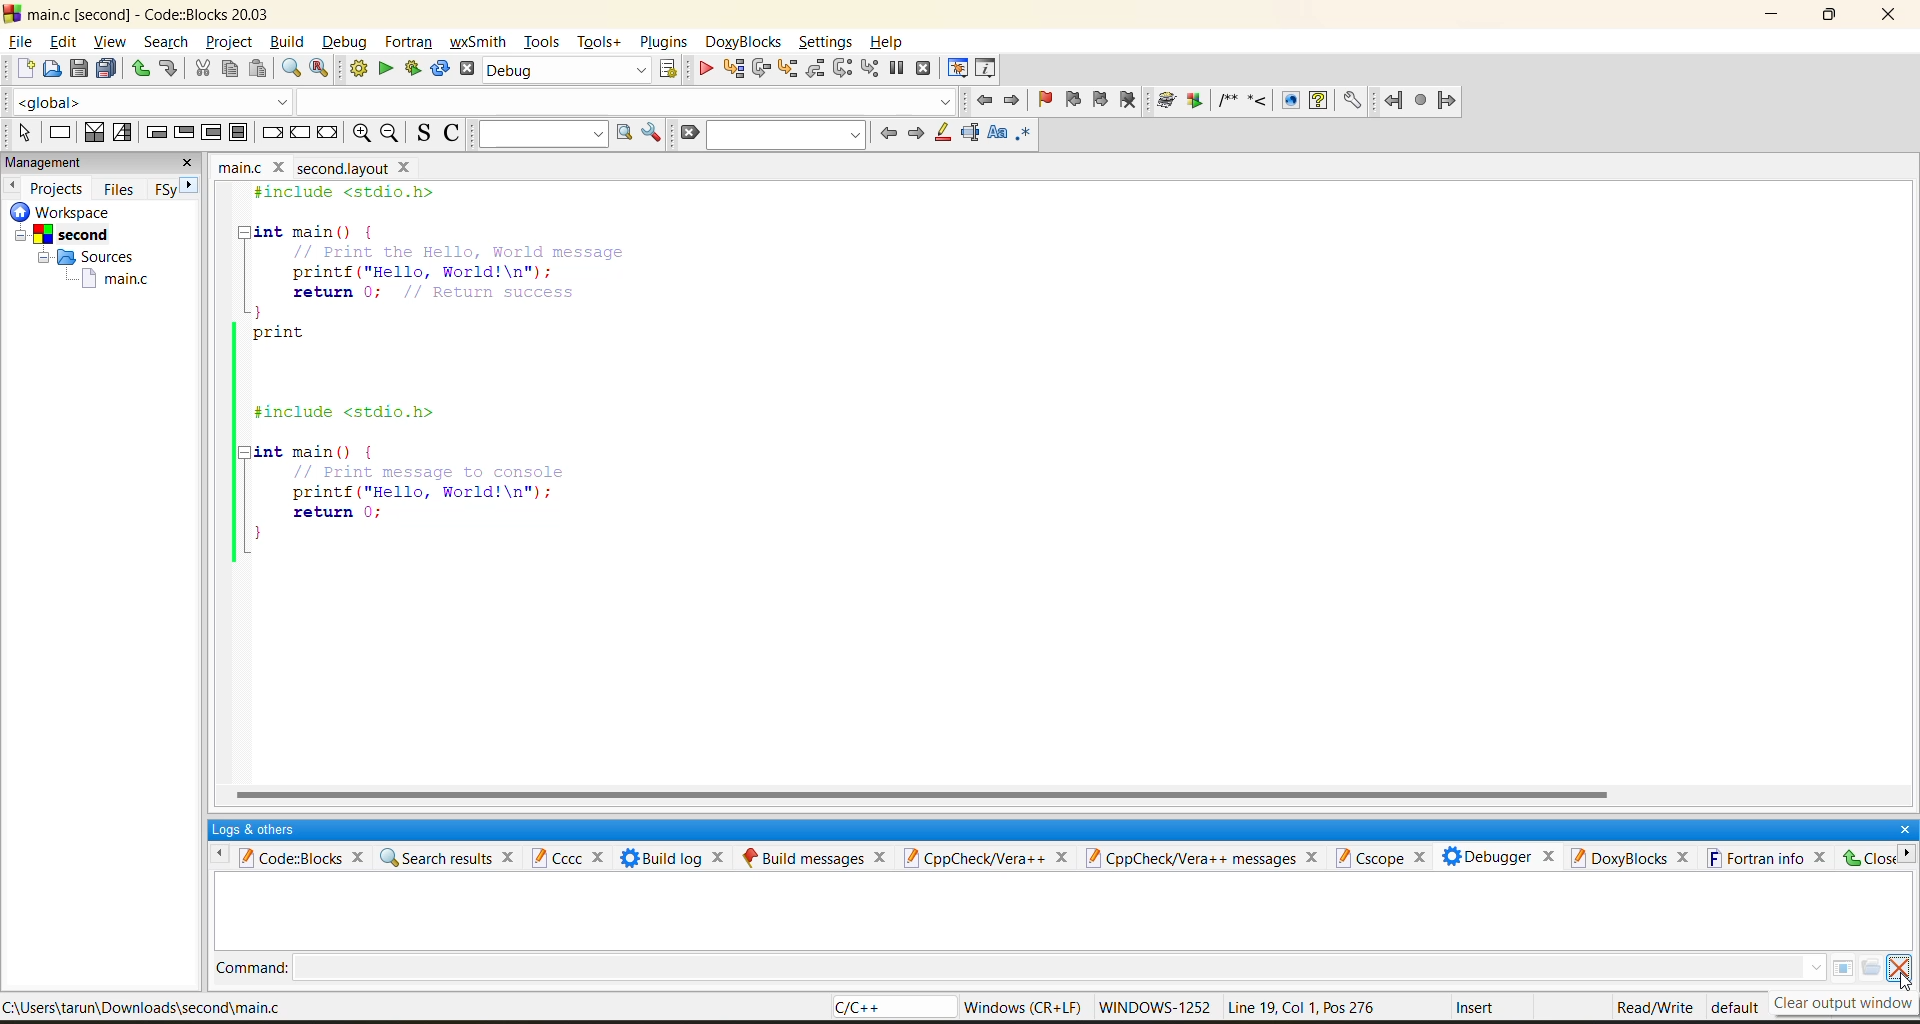 The image size is (1920, 1024). Describe the element at coordinates (541, 134) in the screenshot. I see `text to search` at that location.